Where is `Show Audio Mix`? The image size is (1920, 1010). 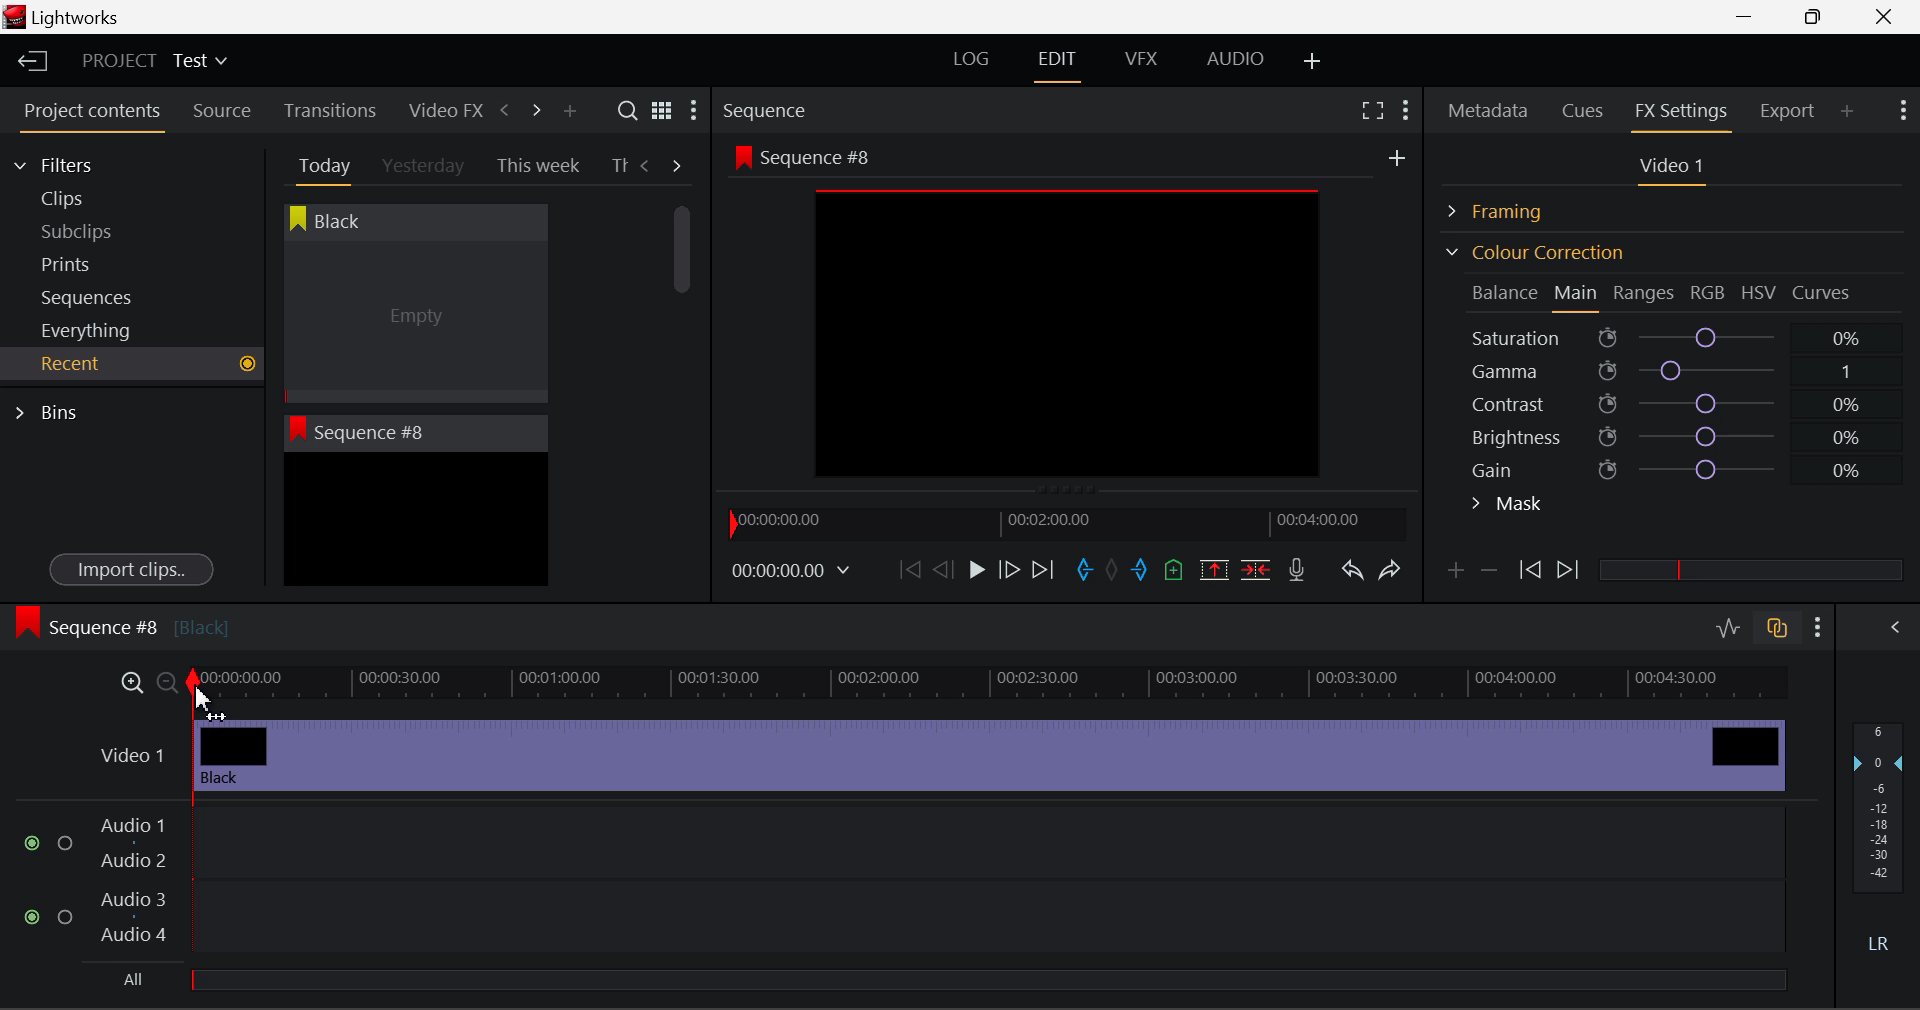 Show Audio Mix is located at coordinates (1897, 625).